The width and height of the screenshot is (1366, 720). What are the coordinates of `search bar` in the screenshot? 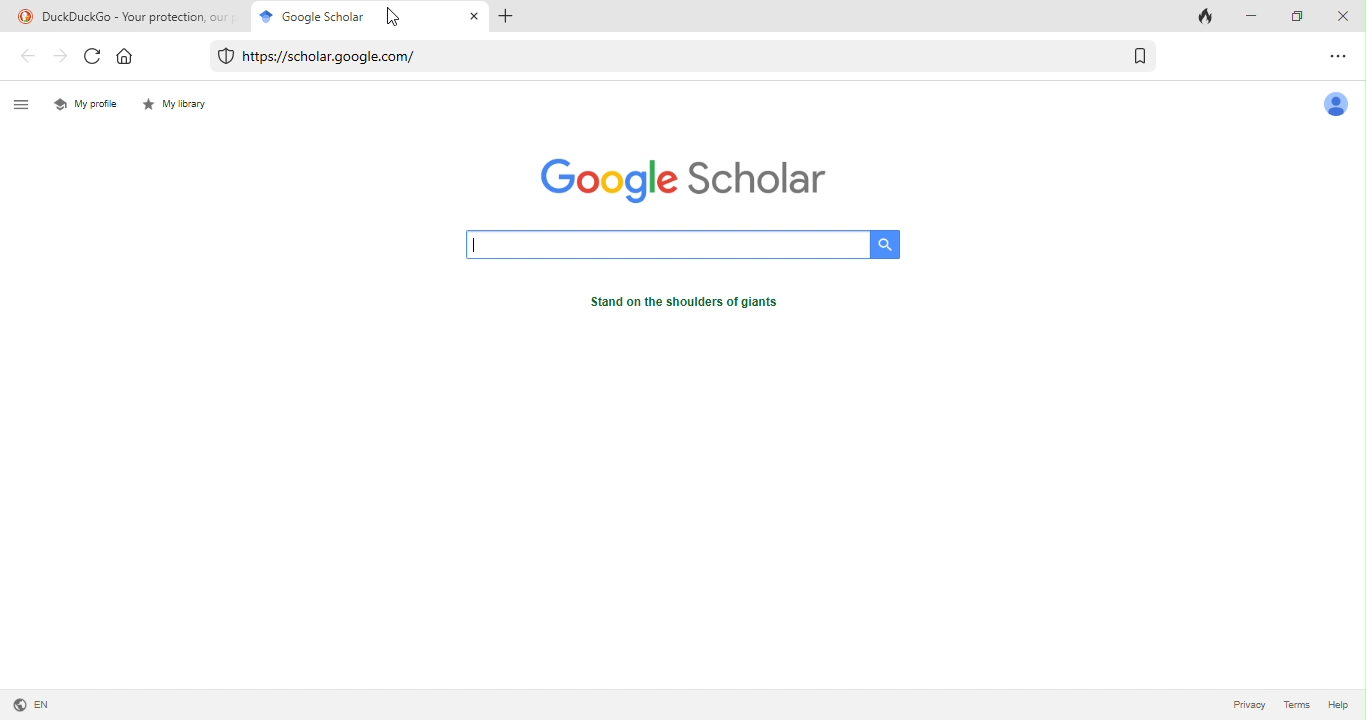 It's located at (669, 246).